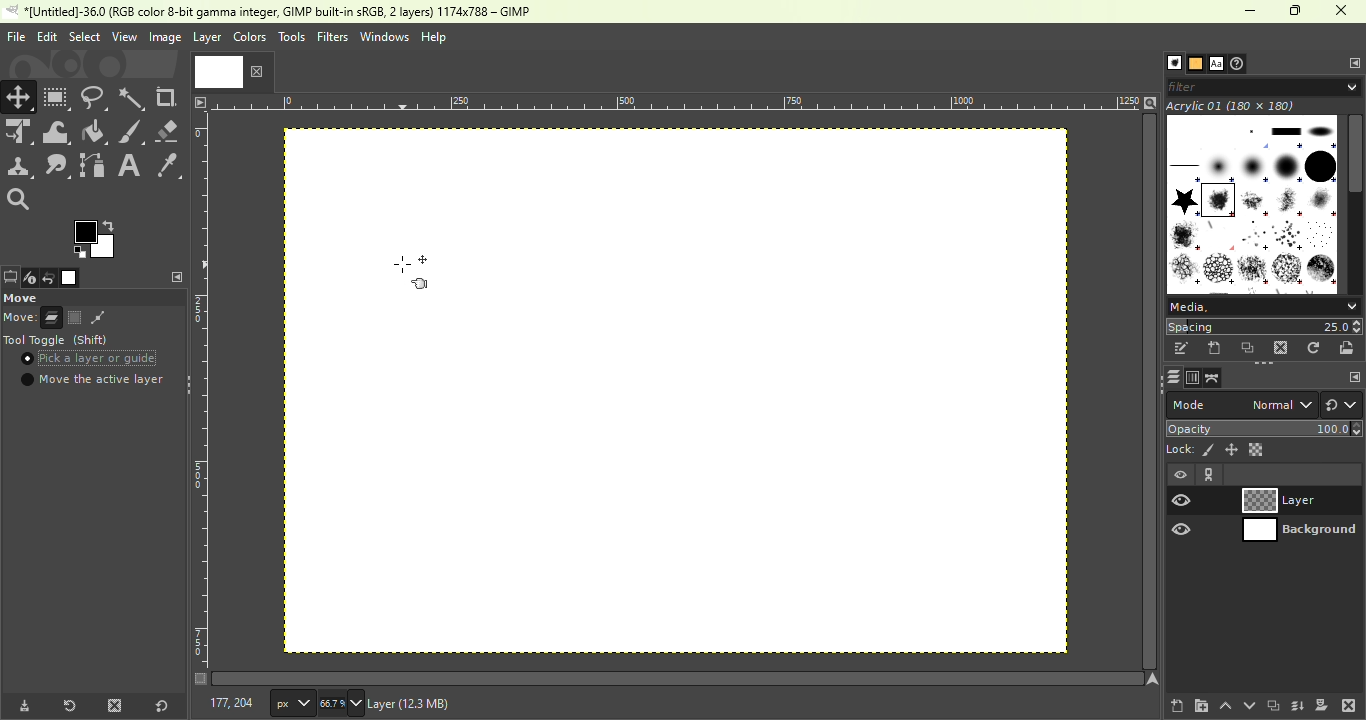 The image size is (1366, 720). I want to click on Add to the current selection, so click(74, 317).